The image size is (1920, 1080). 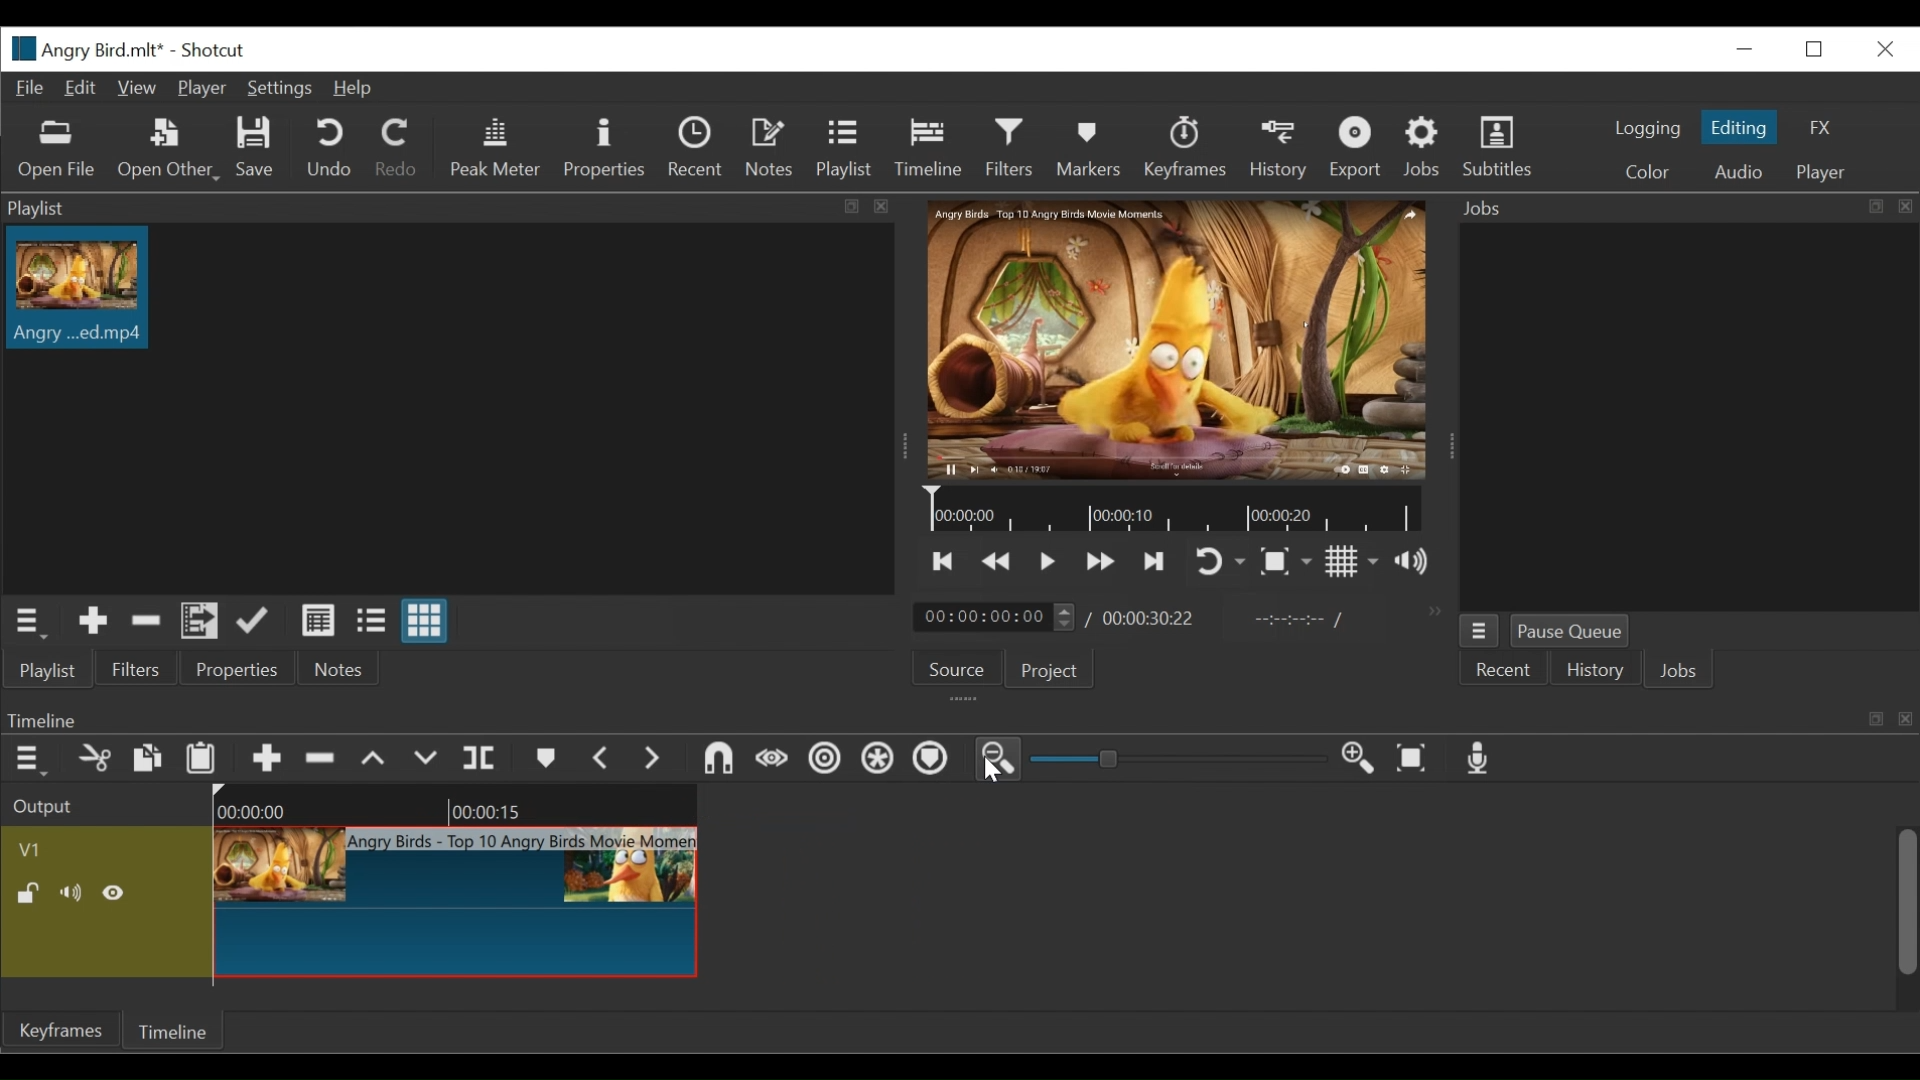 I want to click on Markers, so click(x=1090, y=147).